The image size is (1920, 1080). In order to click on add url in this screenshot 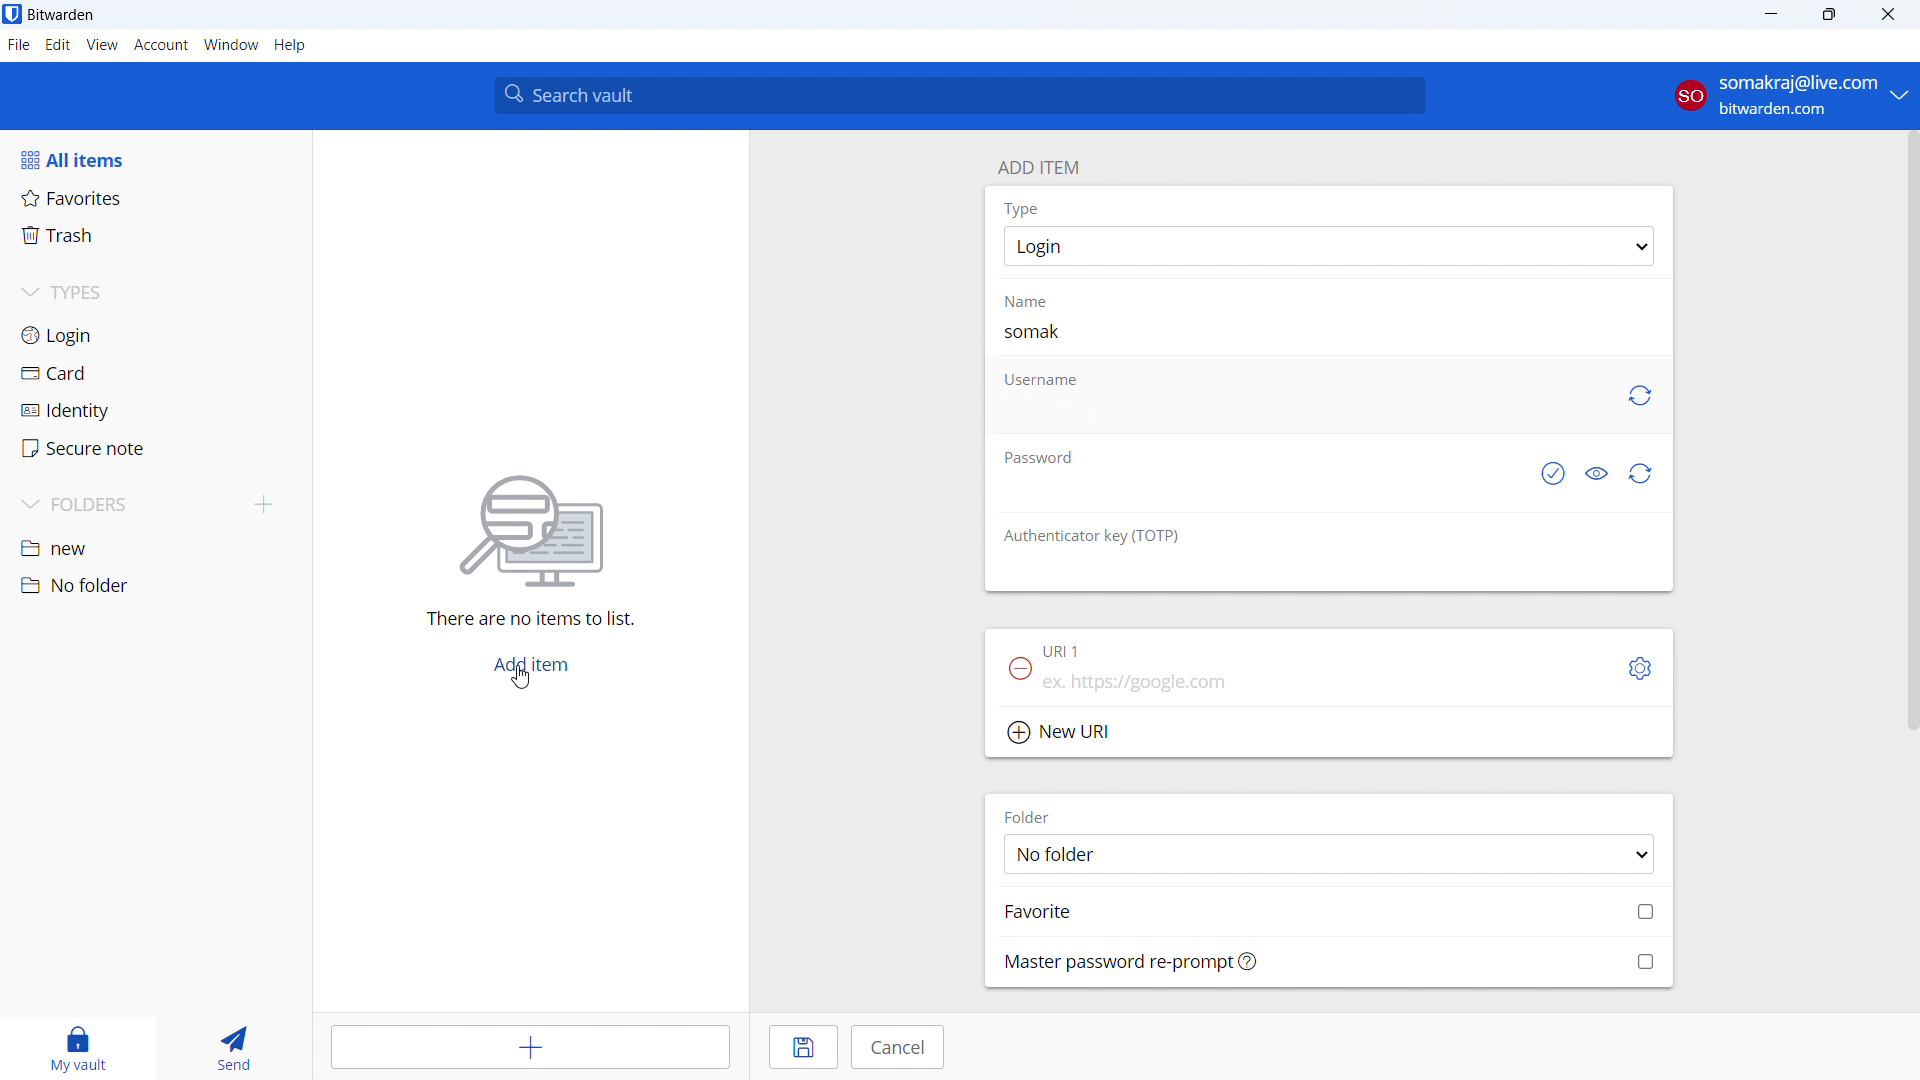, I will do `click(1328, 687)`.